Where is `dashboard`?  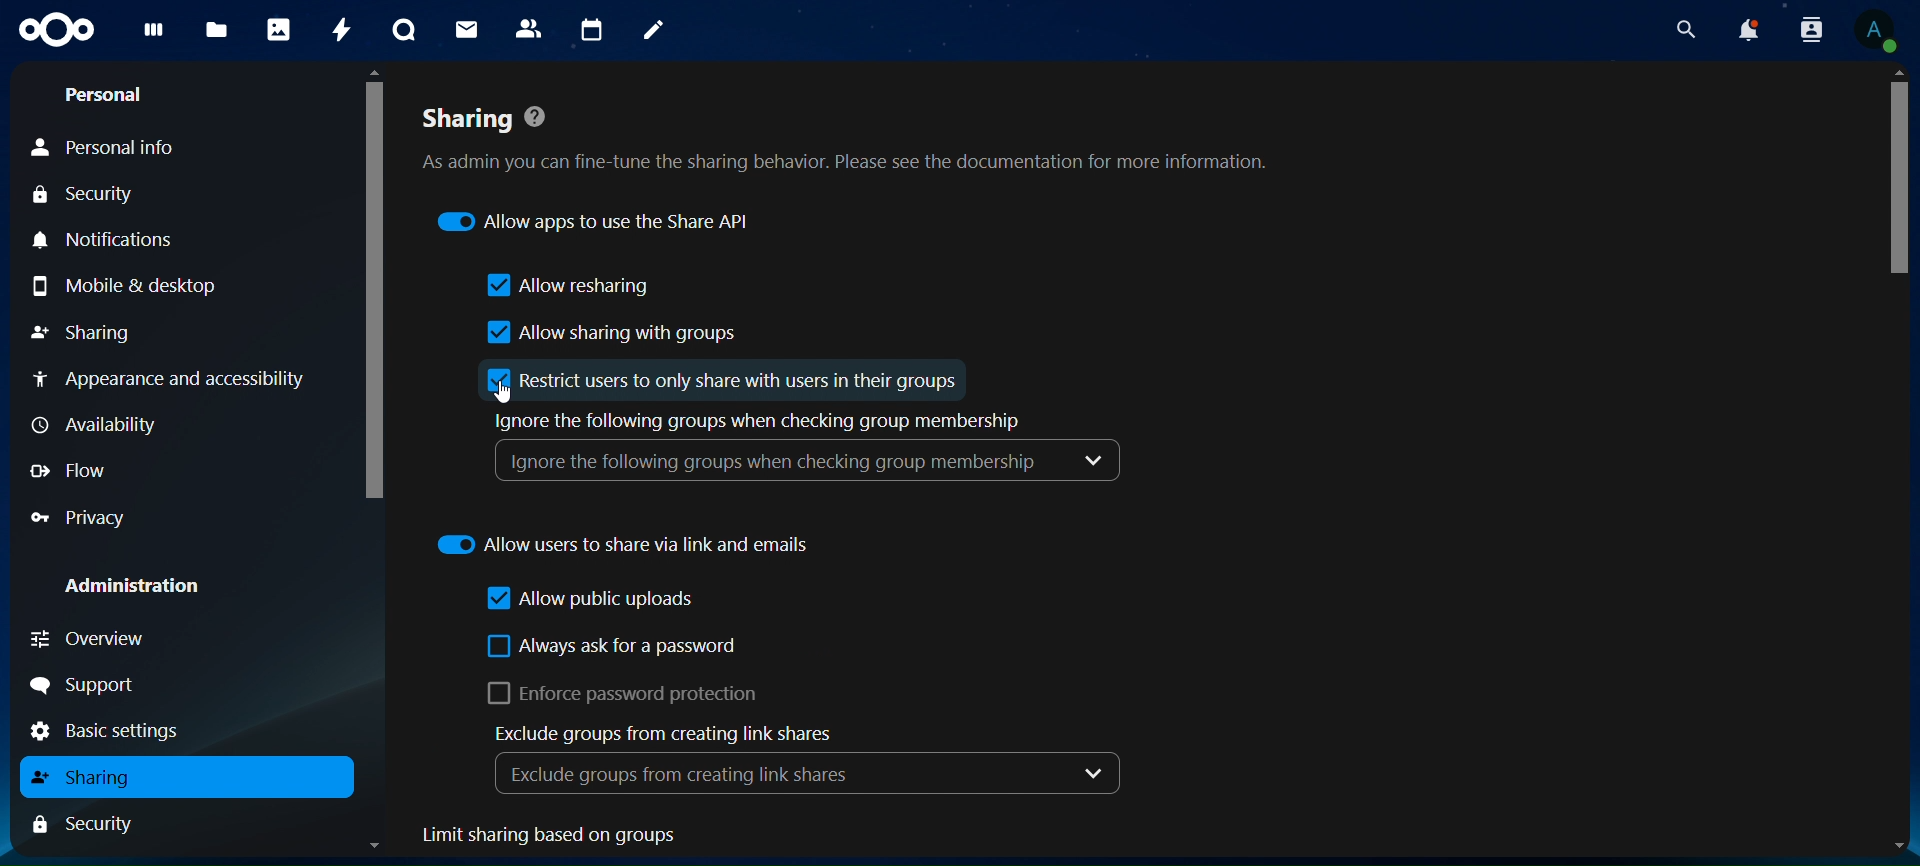 dashboard is located at coordinates (152, 33).